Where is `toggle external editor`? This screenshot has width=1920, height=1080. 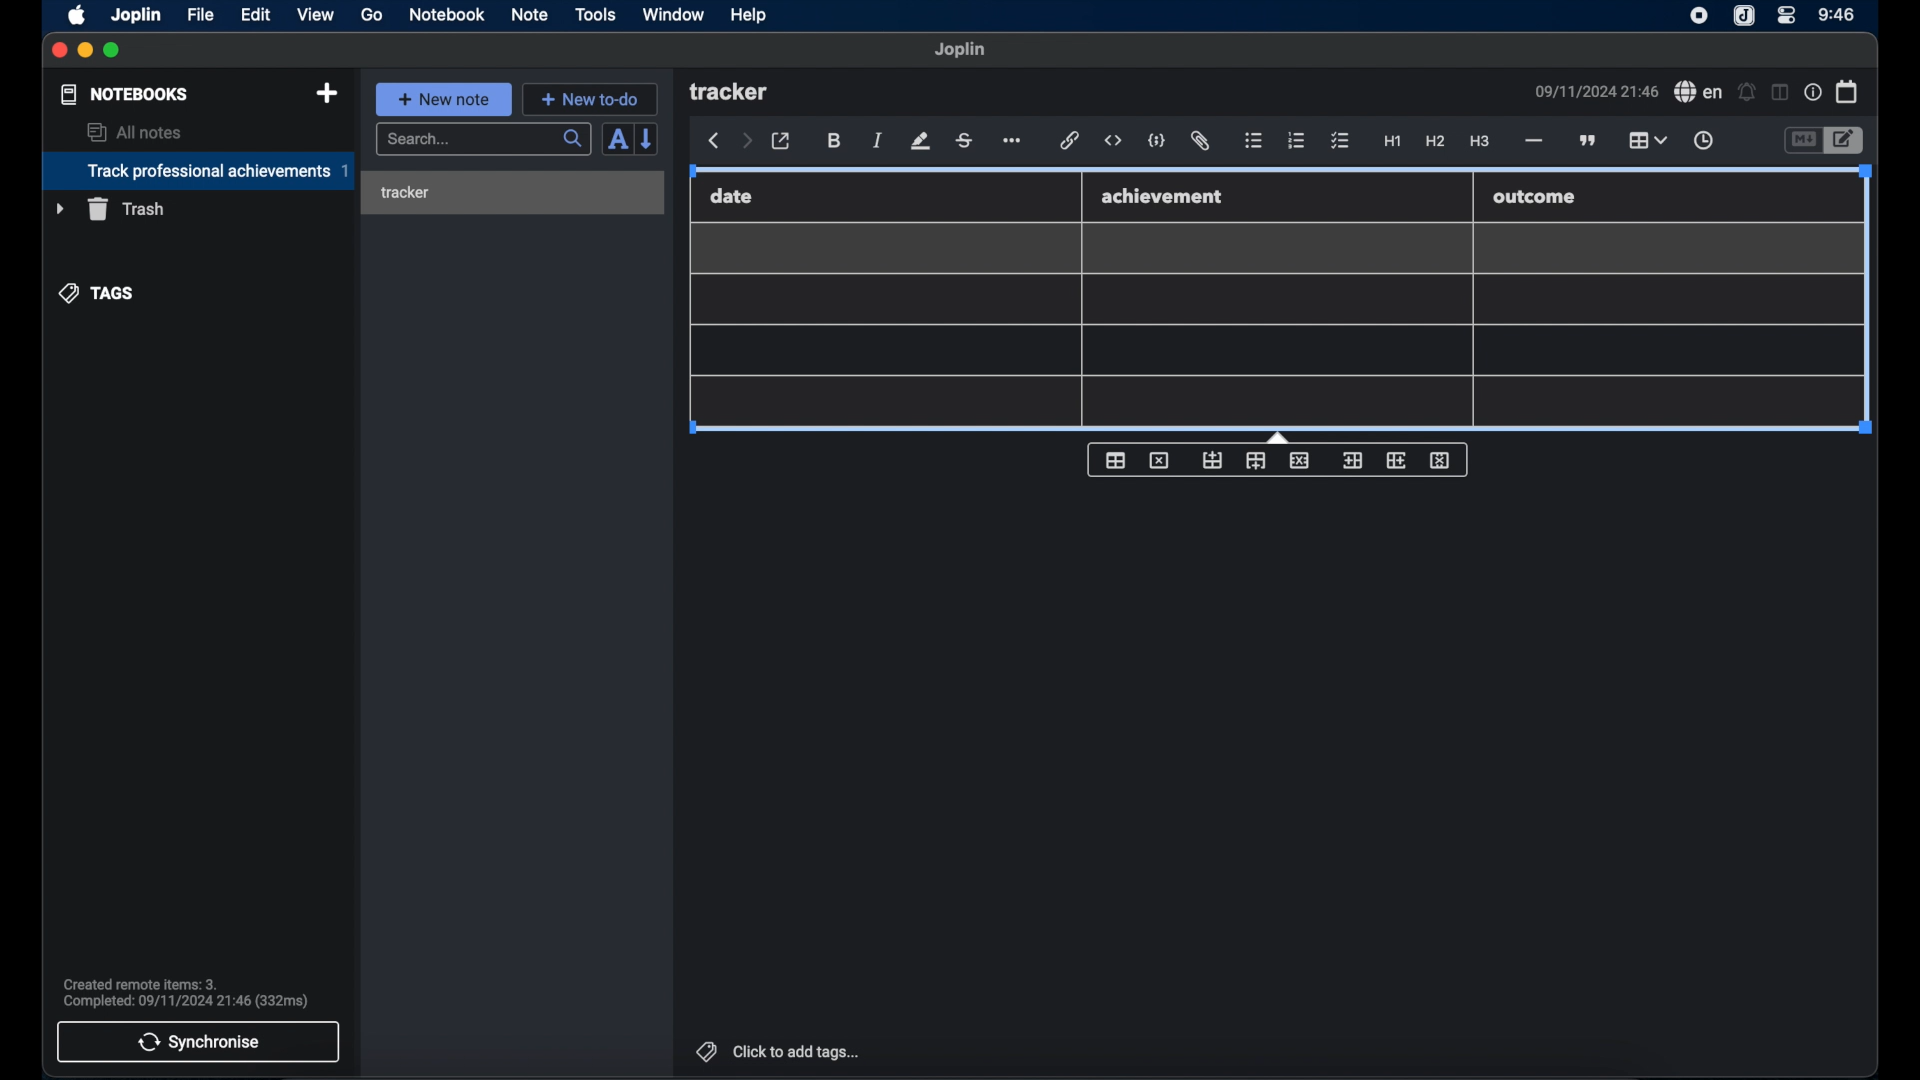 toggle external editor is located at coordinates (781, 141).